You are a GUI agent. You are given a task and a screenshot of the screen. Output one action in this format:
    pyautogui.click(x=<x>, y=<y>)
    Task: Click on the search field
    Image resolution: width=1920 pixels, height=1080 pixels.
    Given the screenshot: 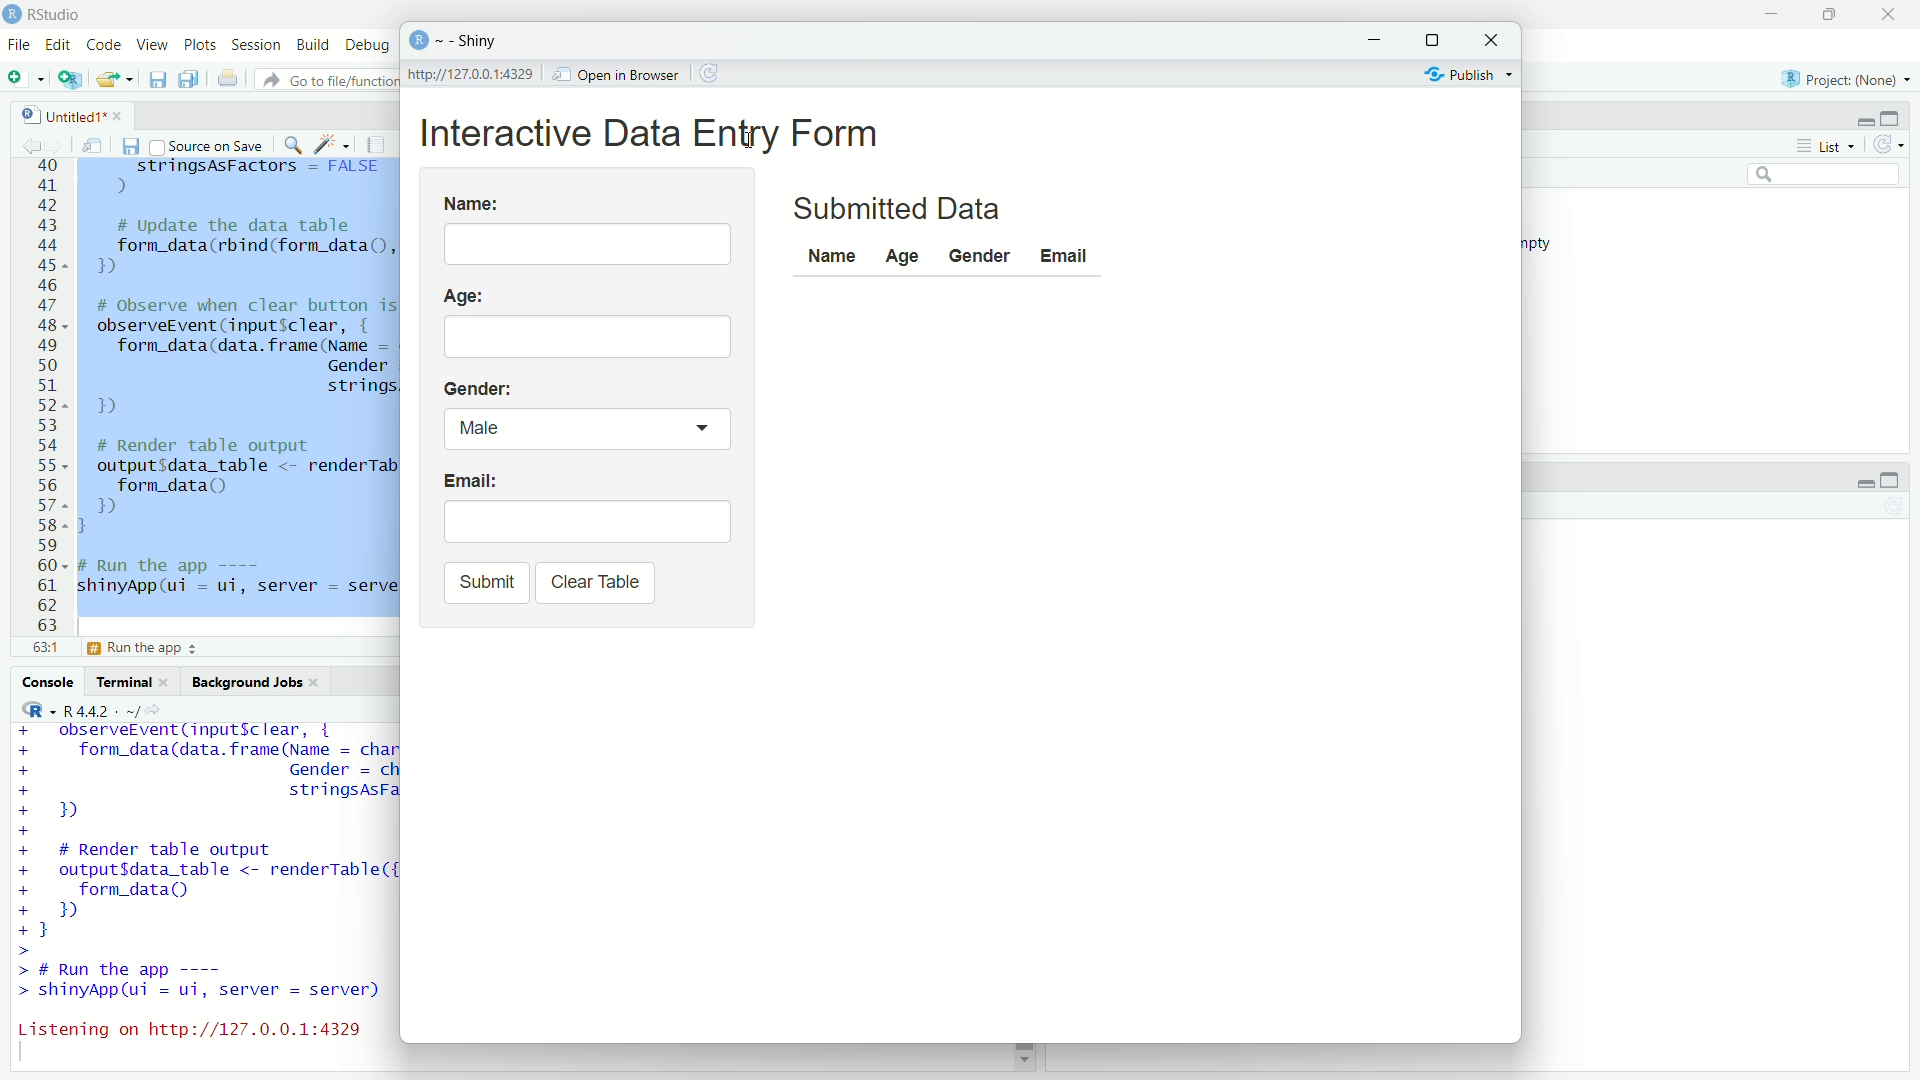 What is the action you would take?
    pyautogui.click(x=1827, y=178)
    